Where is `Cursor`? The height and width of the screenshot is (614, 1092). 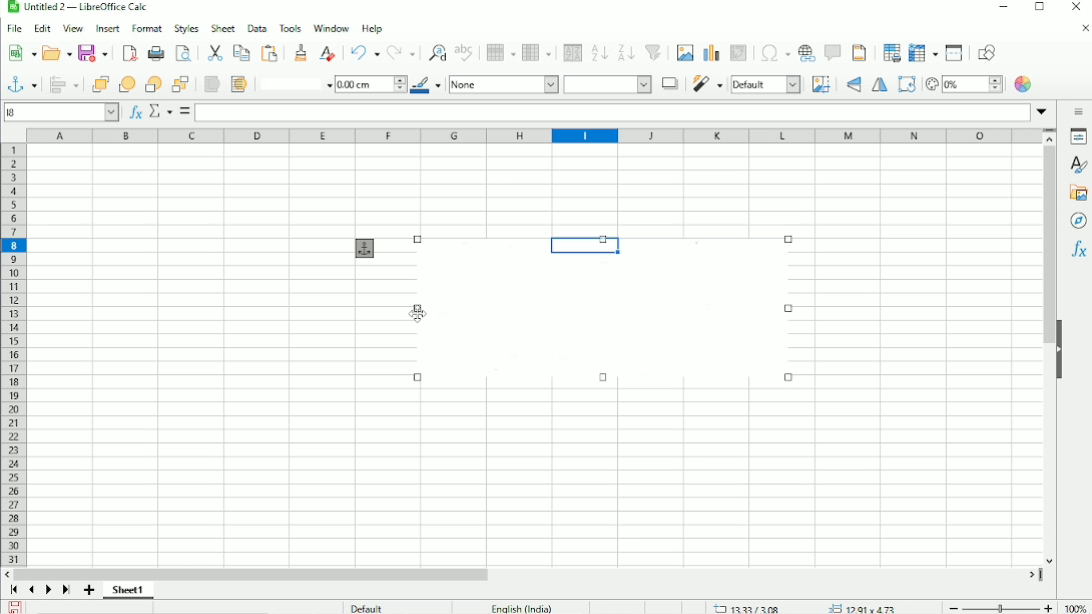 Cursor is located at coordinates (418, 313).